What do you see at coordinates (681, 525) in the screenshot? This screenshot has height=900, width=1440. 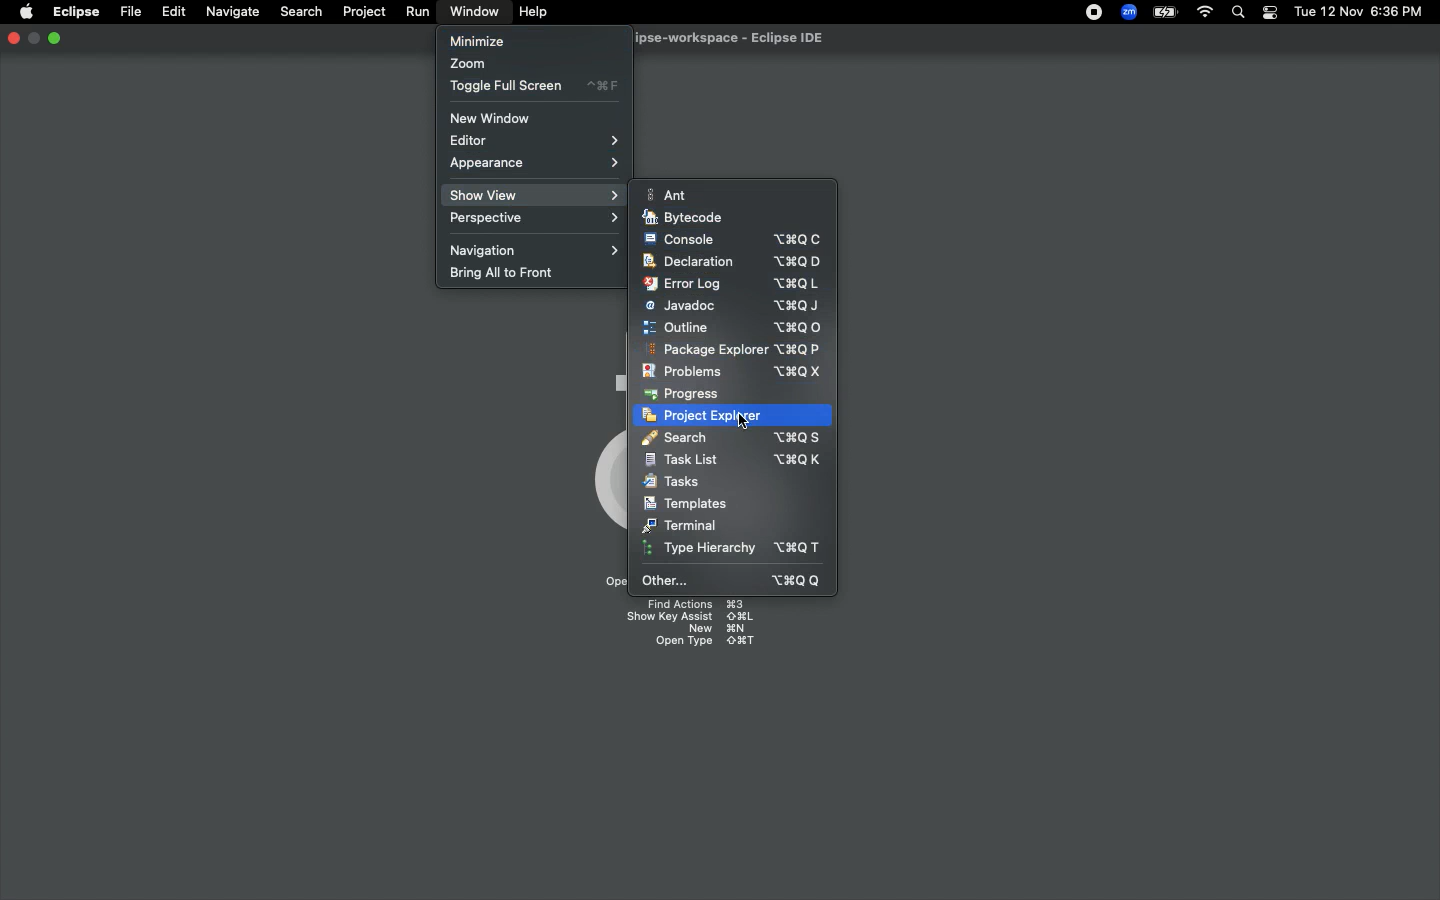 I see `Terminal` at bounding box center [681, 525].